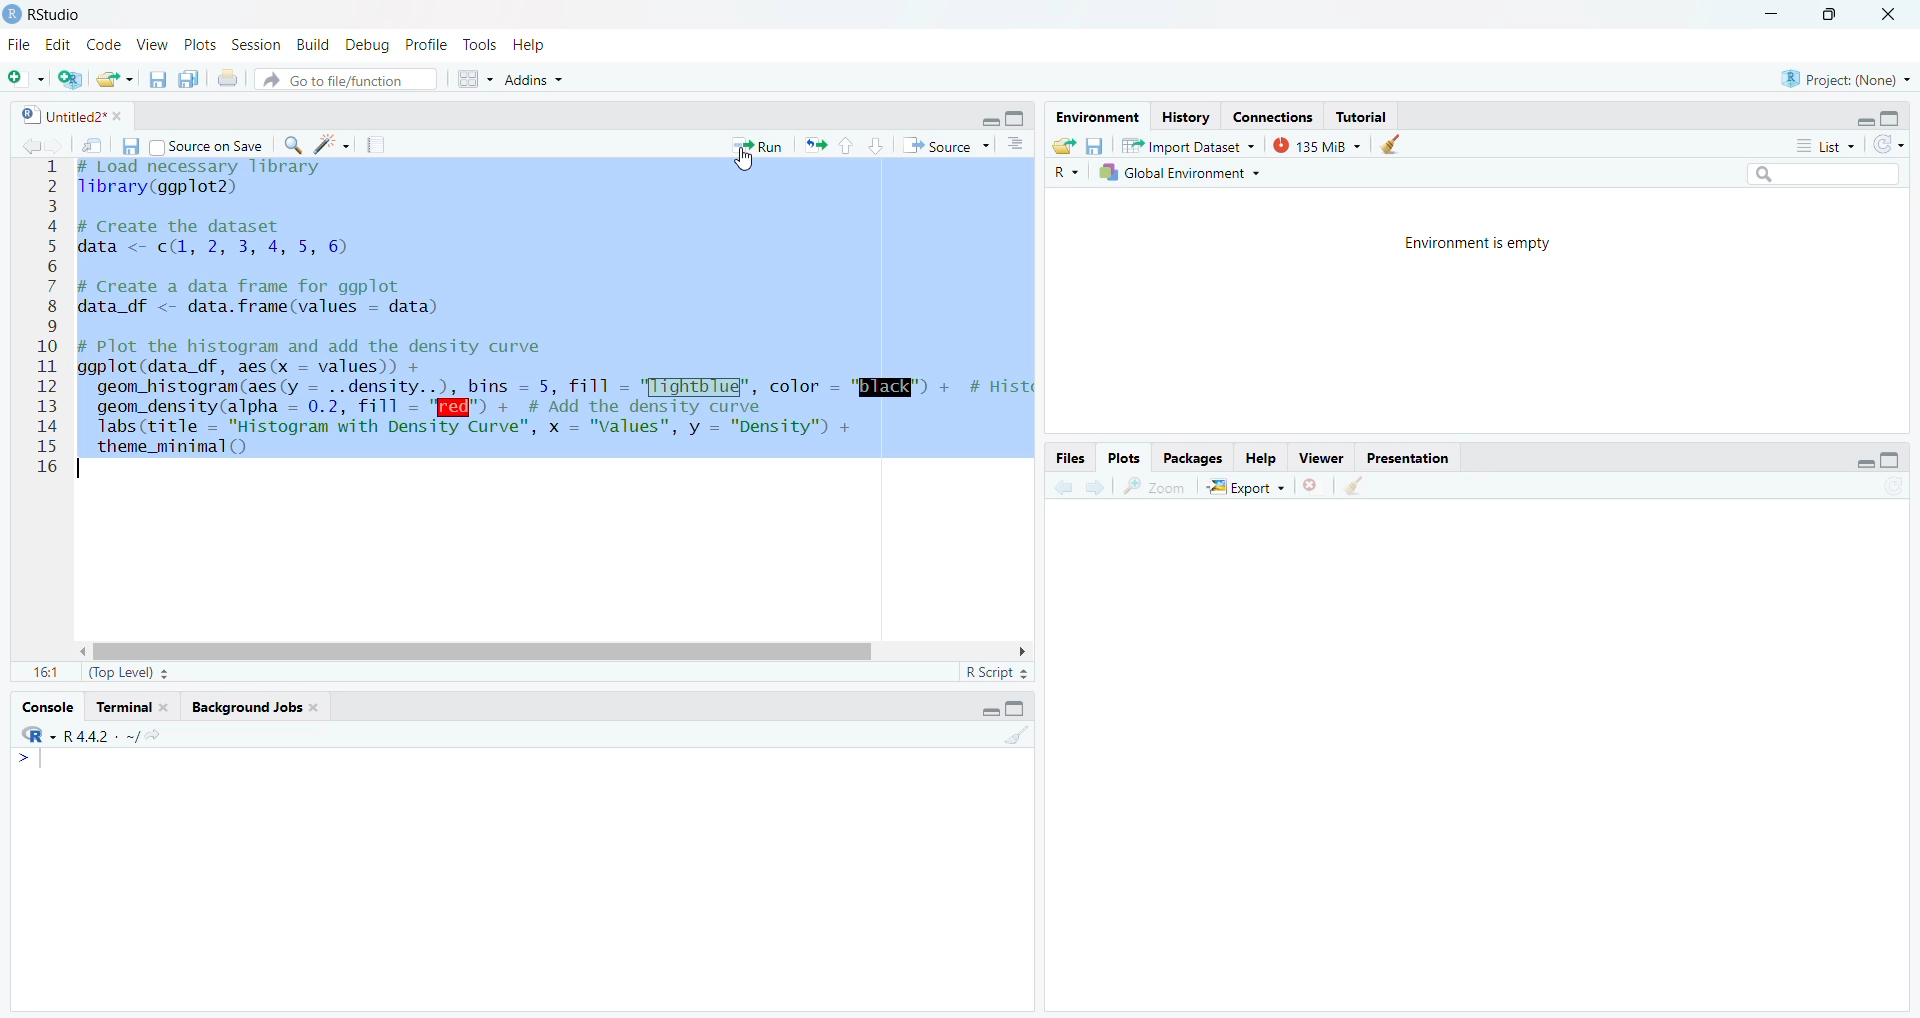  Describe the element at coordinates (1153, 488) in the screenshot. I see `zoom` at that location.